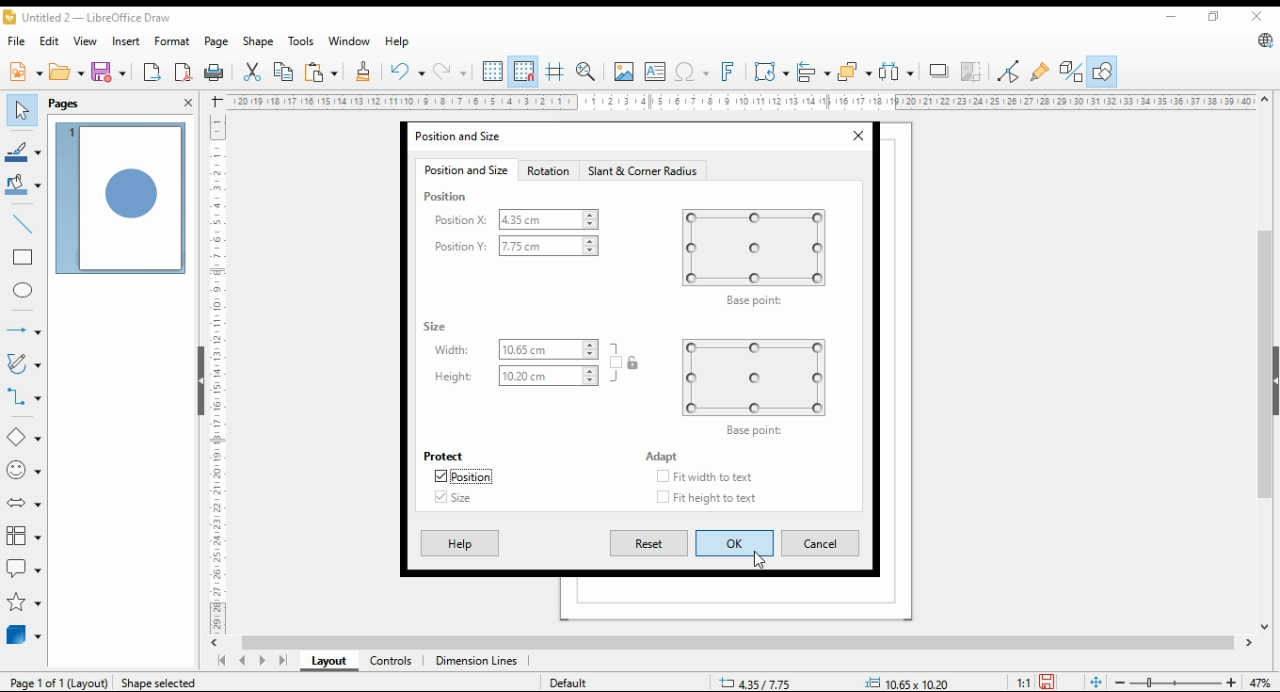 The image size is (1280, 692). I want to click on Shape selected, so click(160, 682).